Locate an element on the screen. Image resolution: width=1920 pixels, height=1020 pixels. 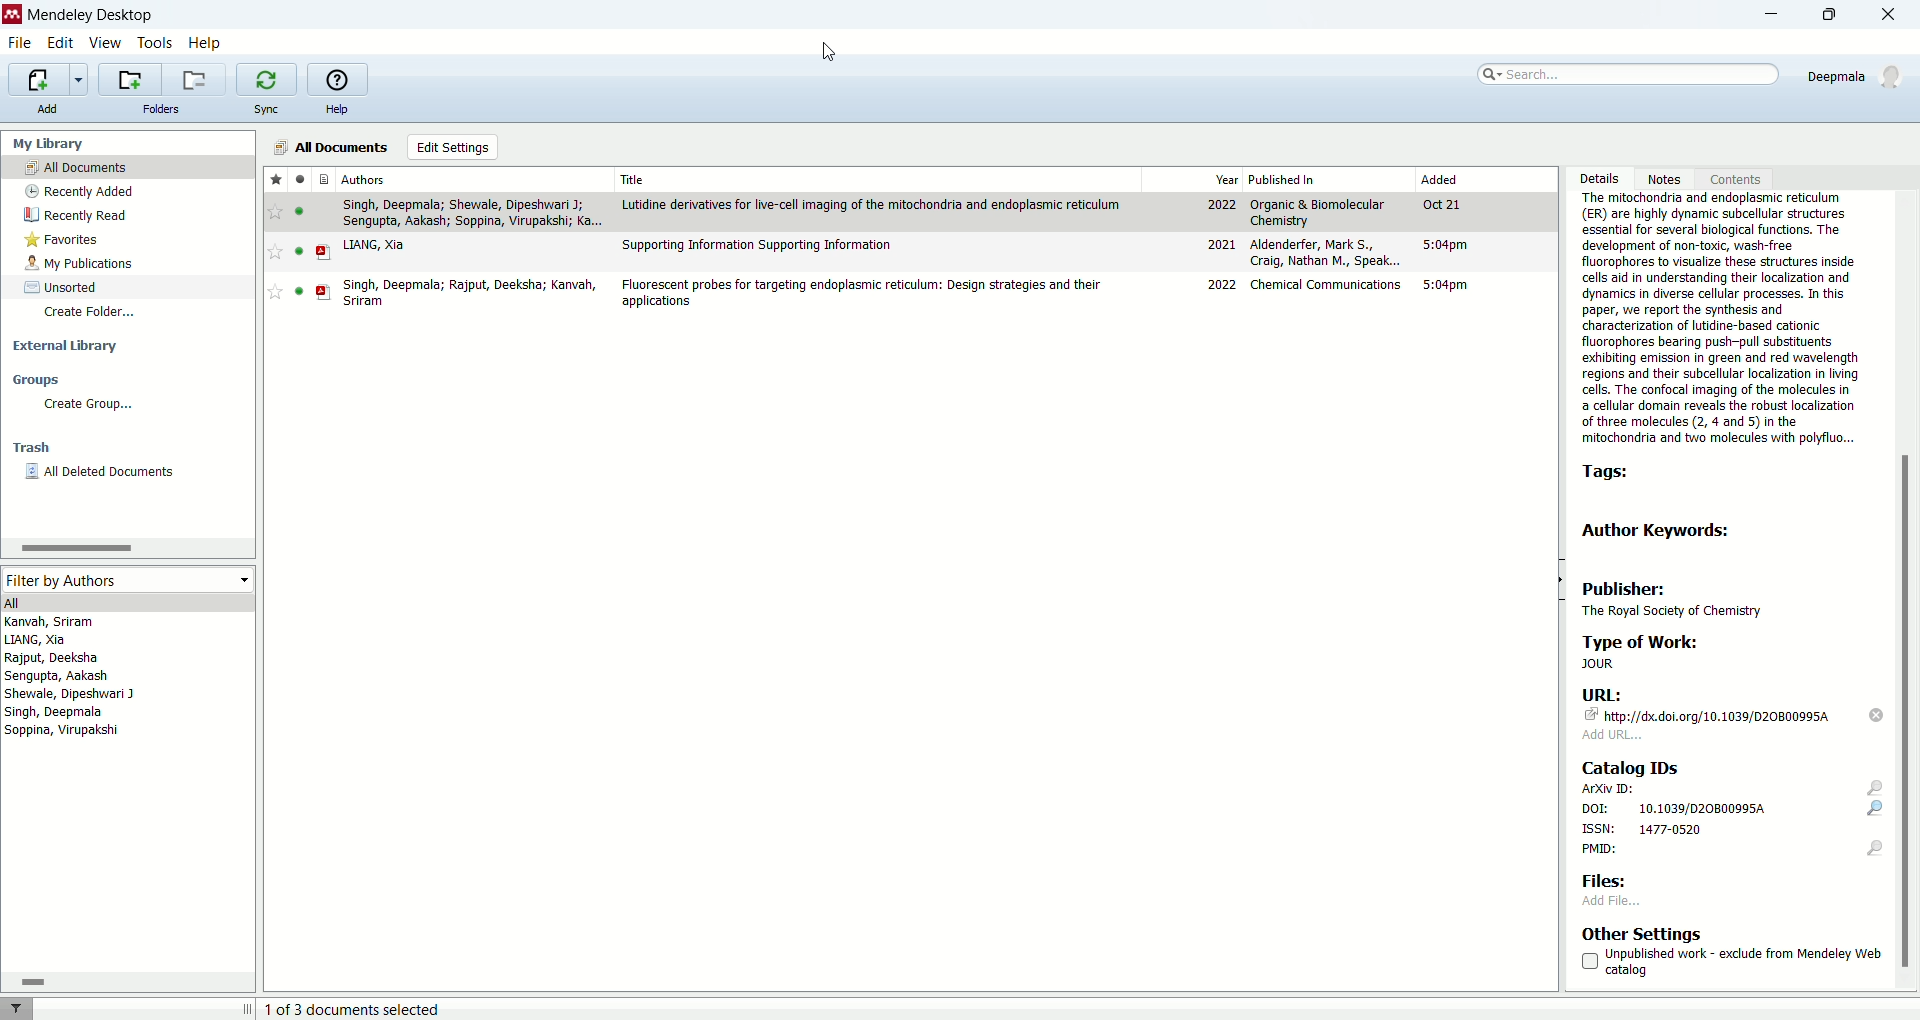
all documents is located at coordinates (327, 147).